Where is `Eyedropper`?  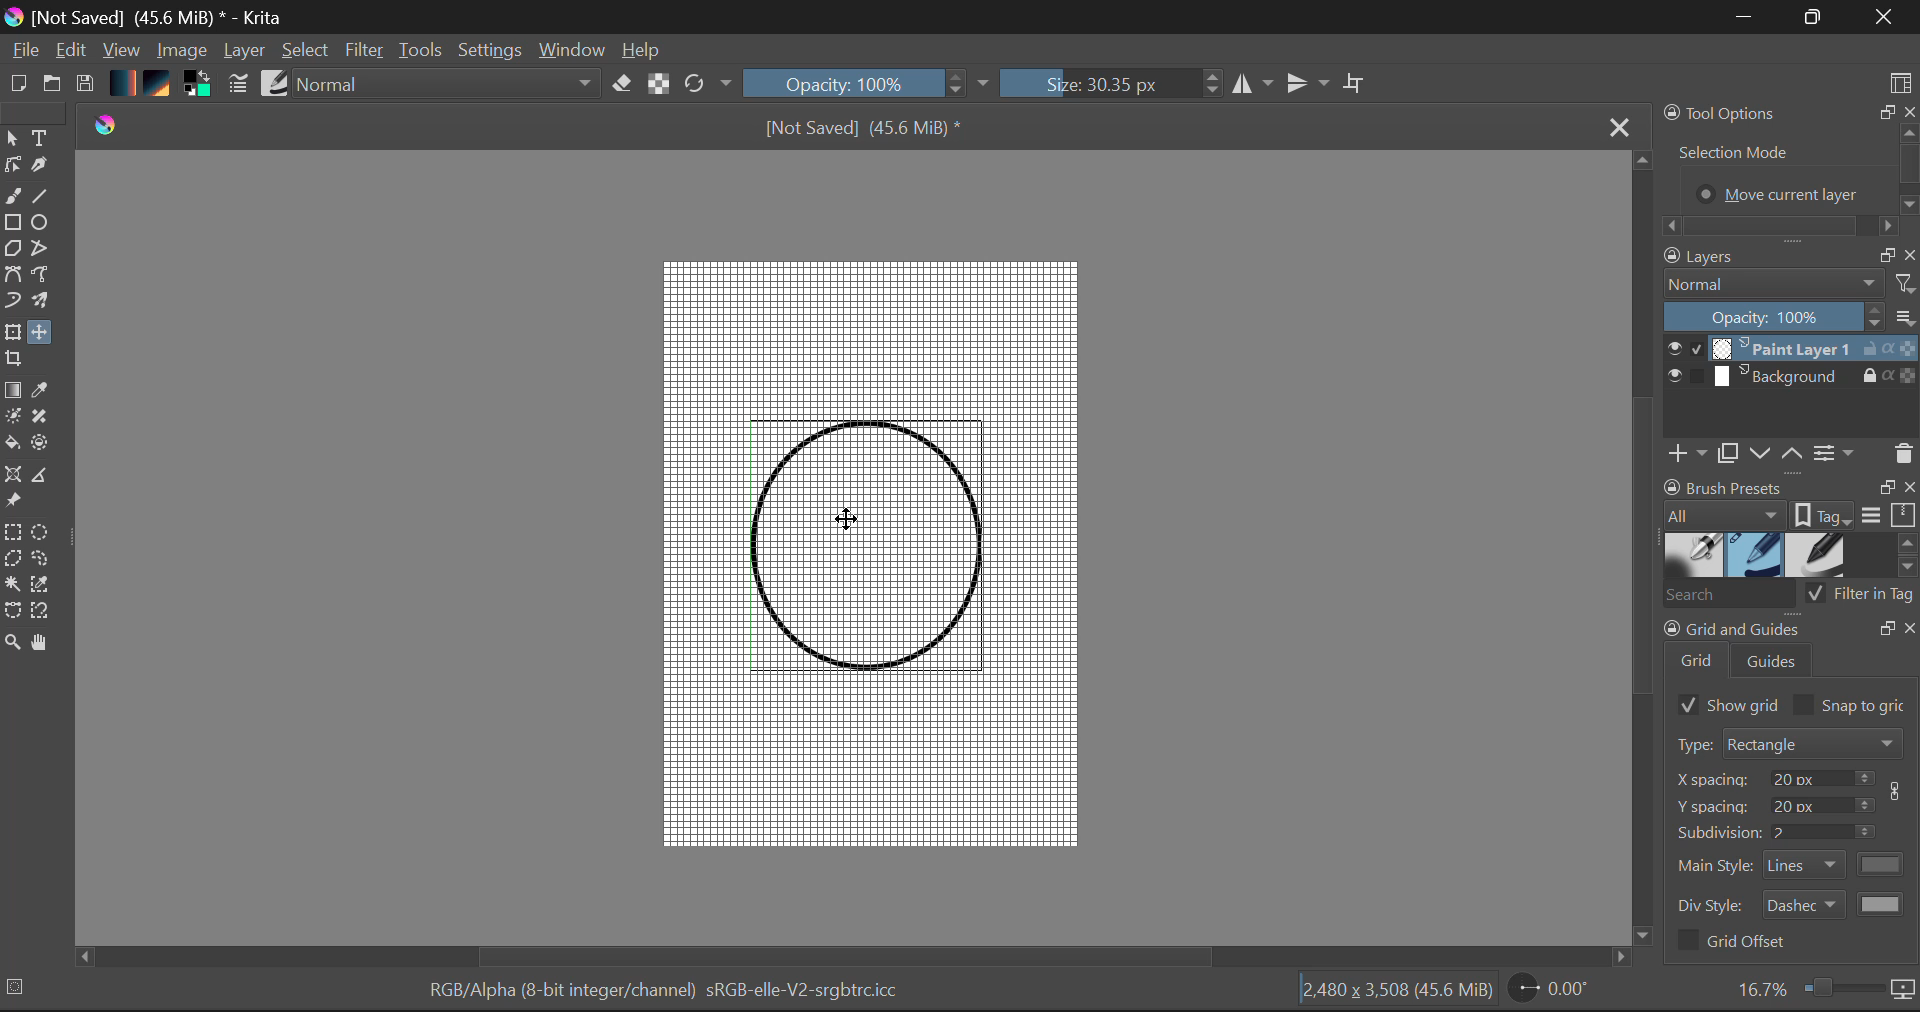 Eyedropper is located at coordinates (44, 392).